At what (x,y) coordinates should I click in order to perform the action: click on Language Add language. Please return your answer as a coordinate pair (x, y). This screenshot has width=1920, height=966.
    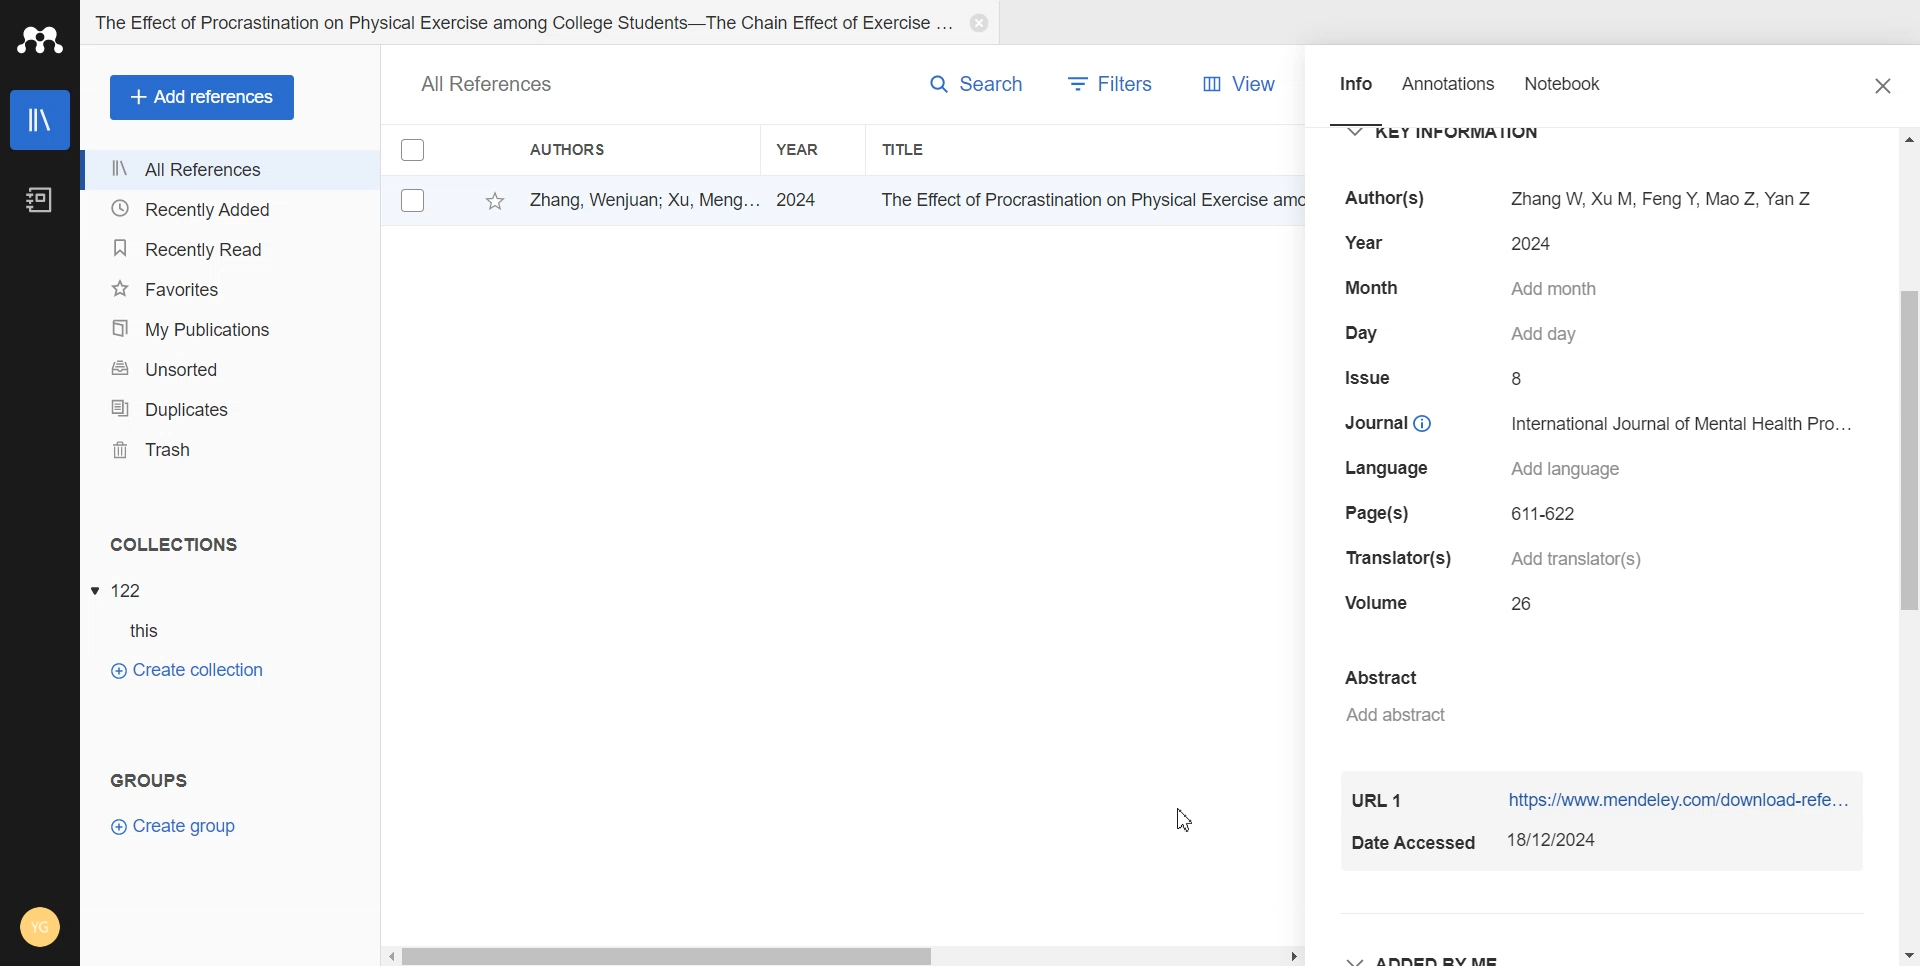
    Looking at the image, I should click on (1490, 469).